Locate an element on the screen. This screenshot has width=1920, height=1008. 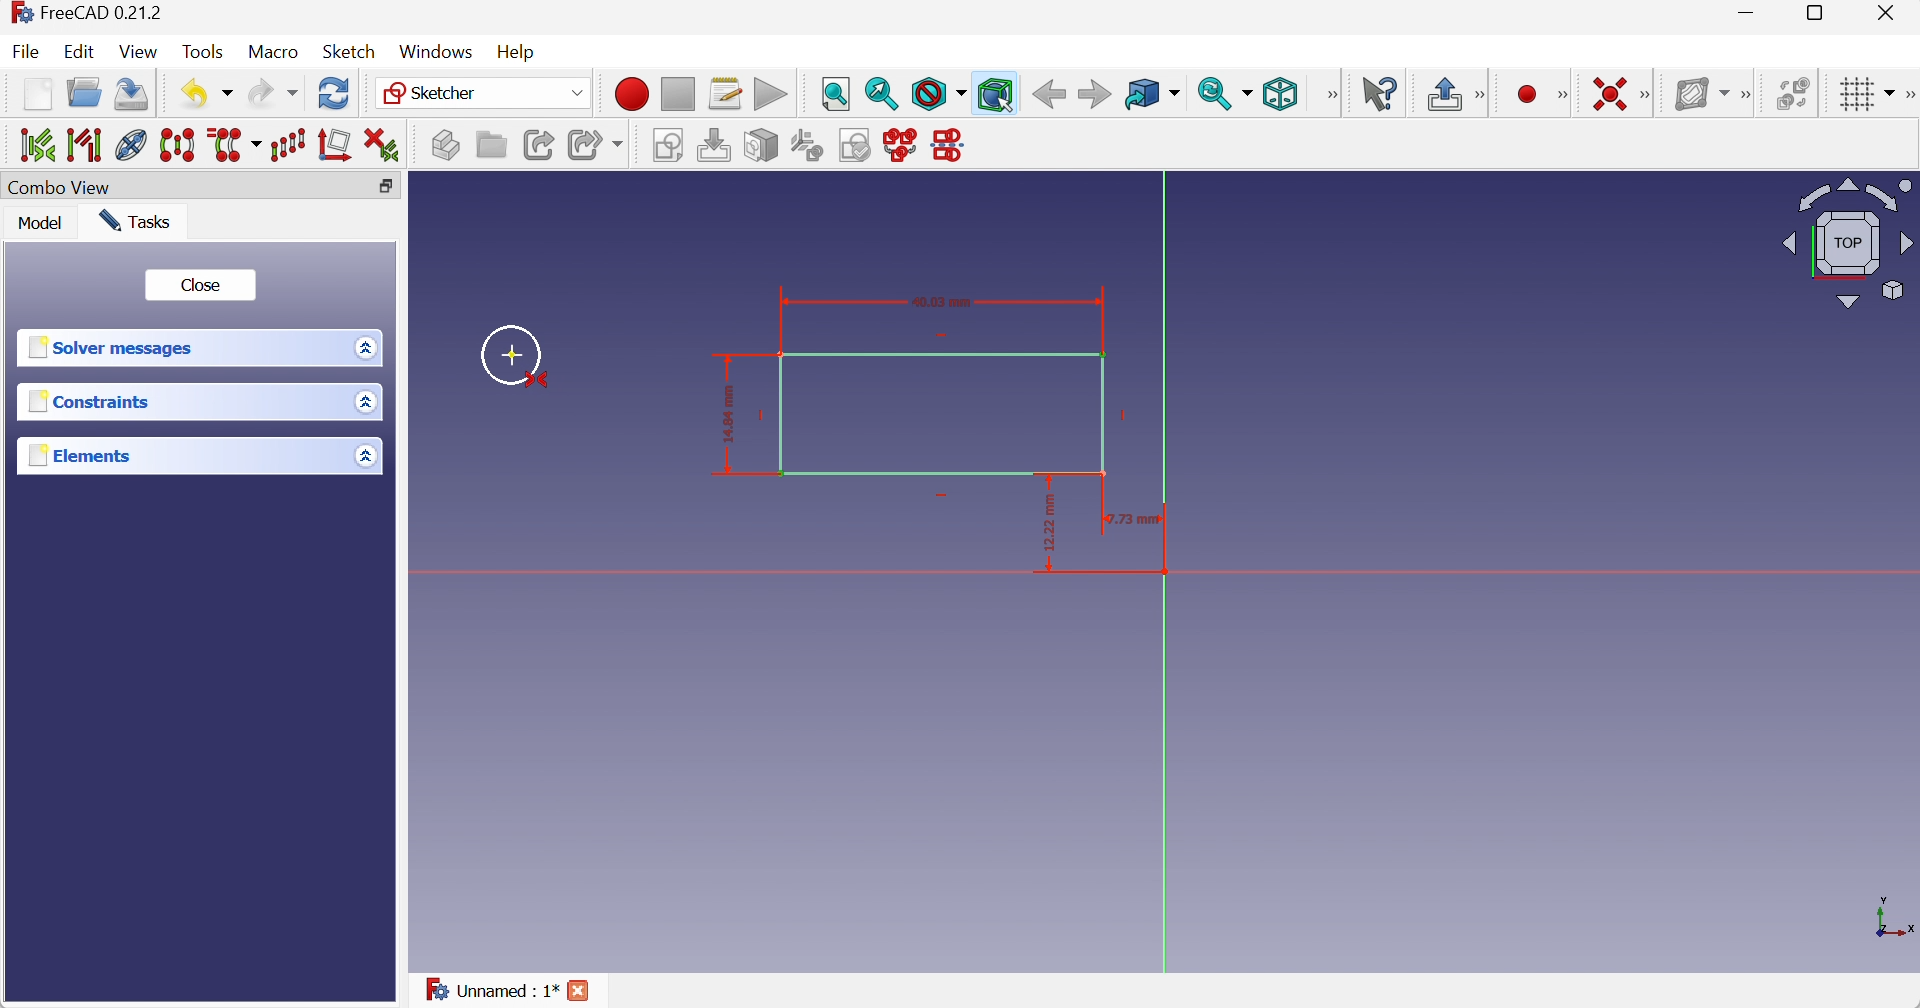
Elements is located at coordinates (87, 454).